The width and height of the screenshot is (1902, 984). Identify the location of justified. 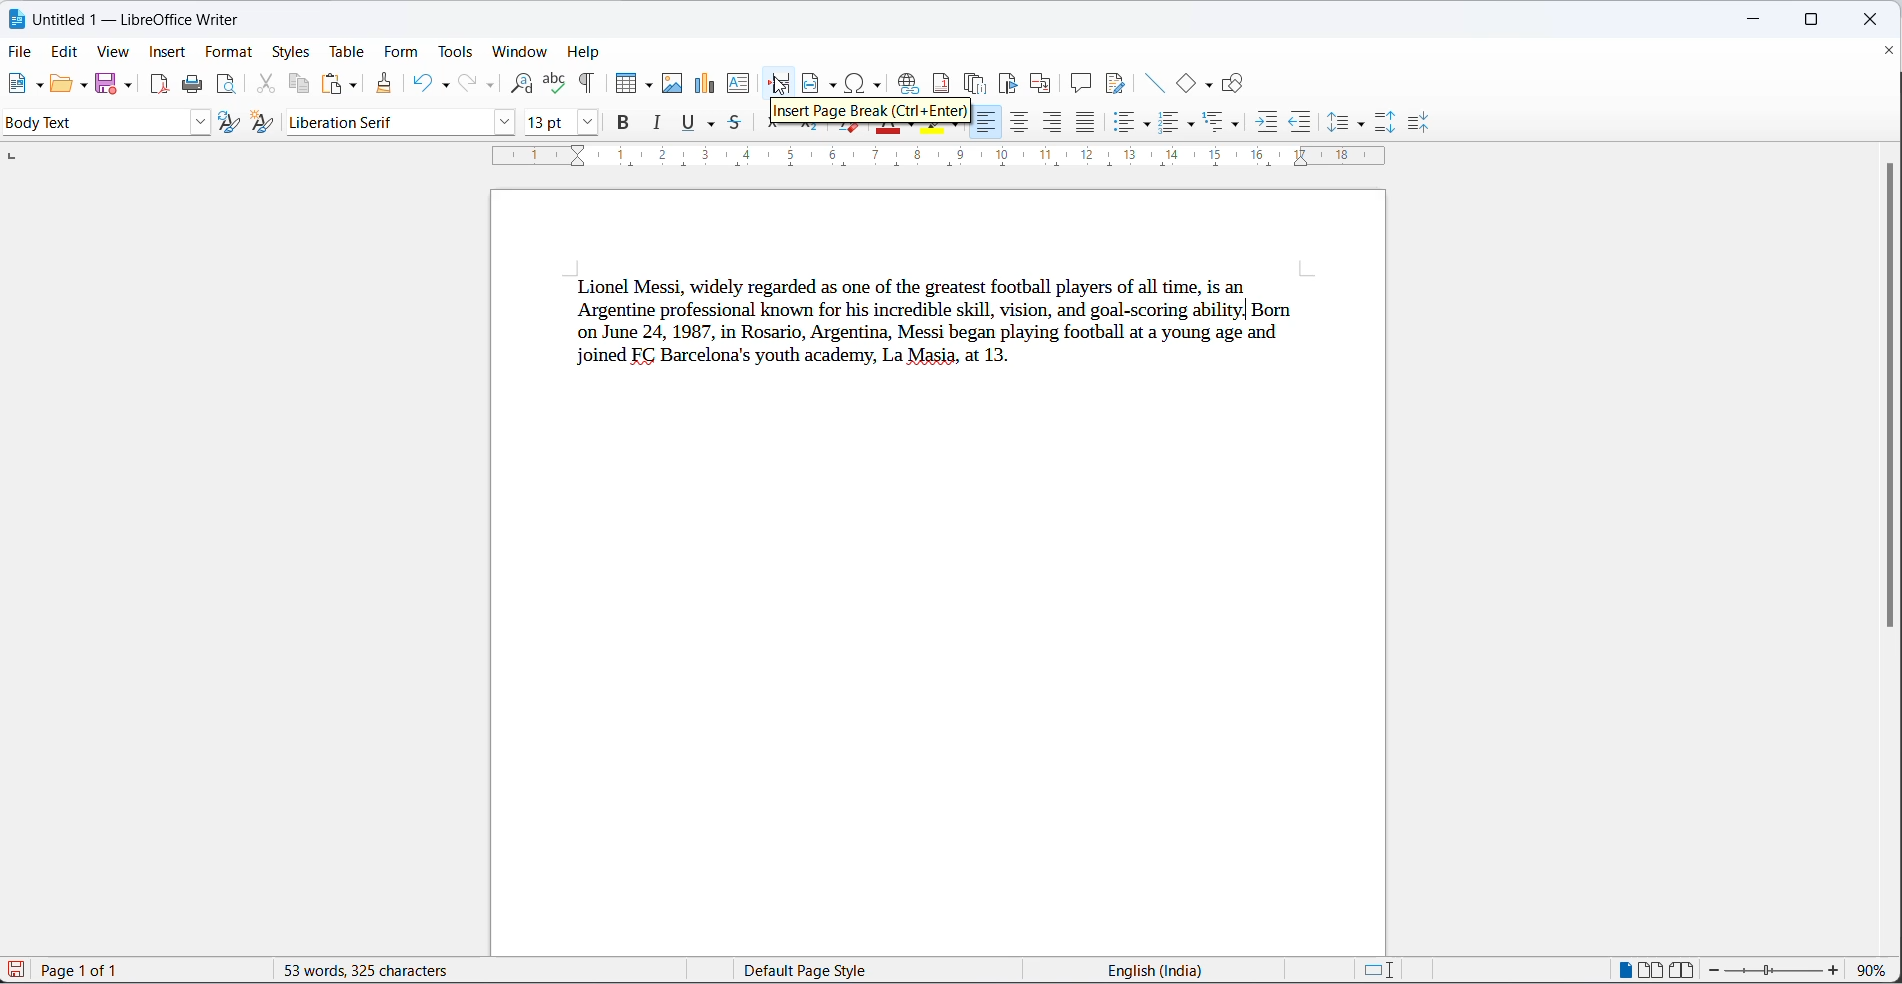
(1087, 122).